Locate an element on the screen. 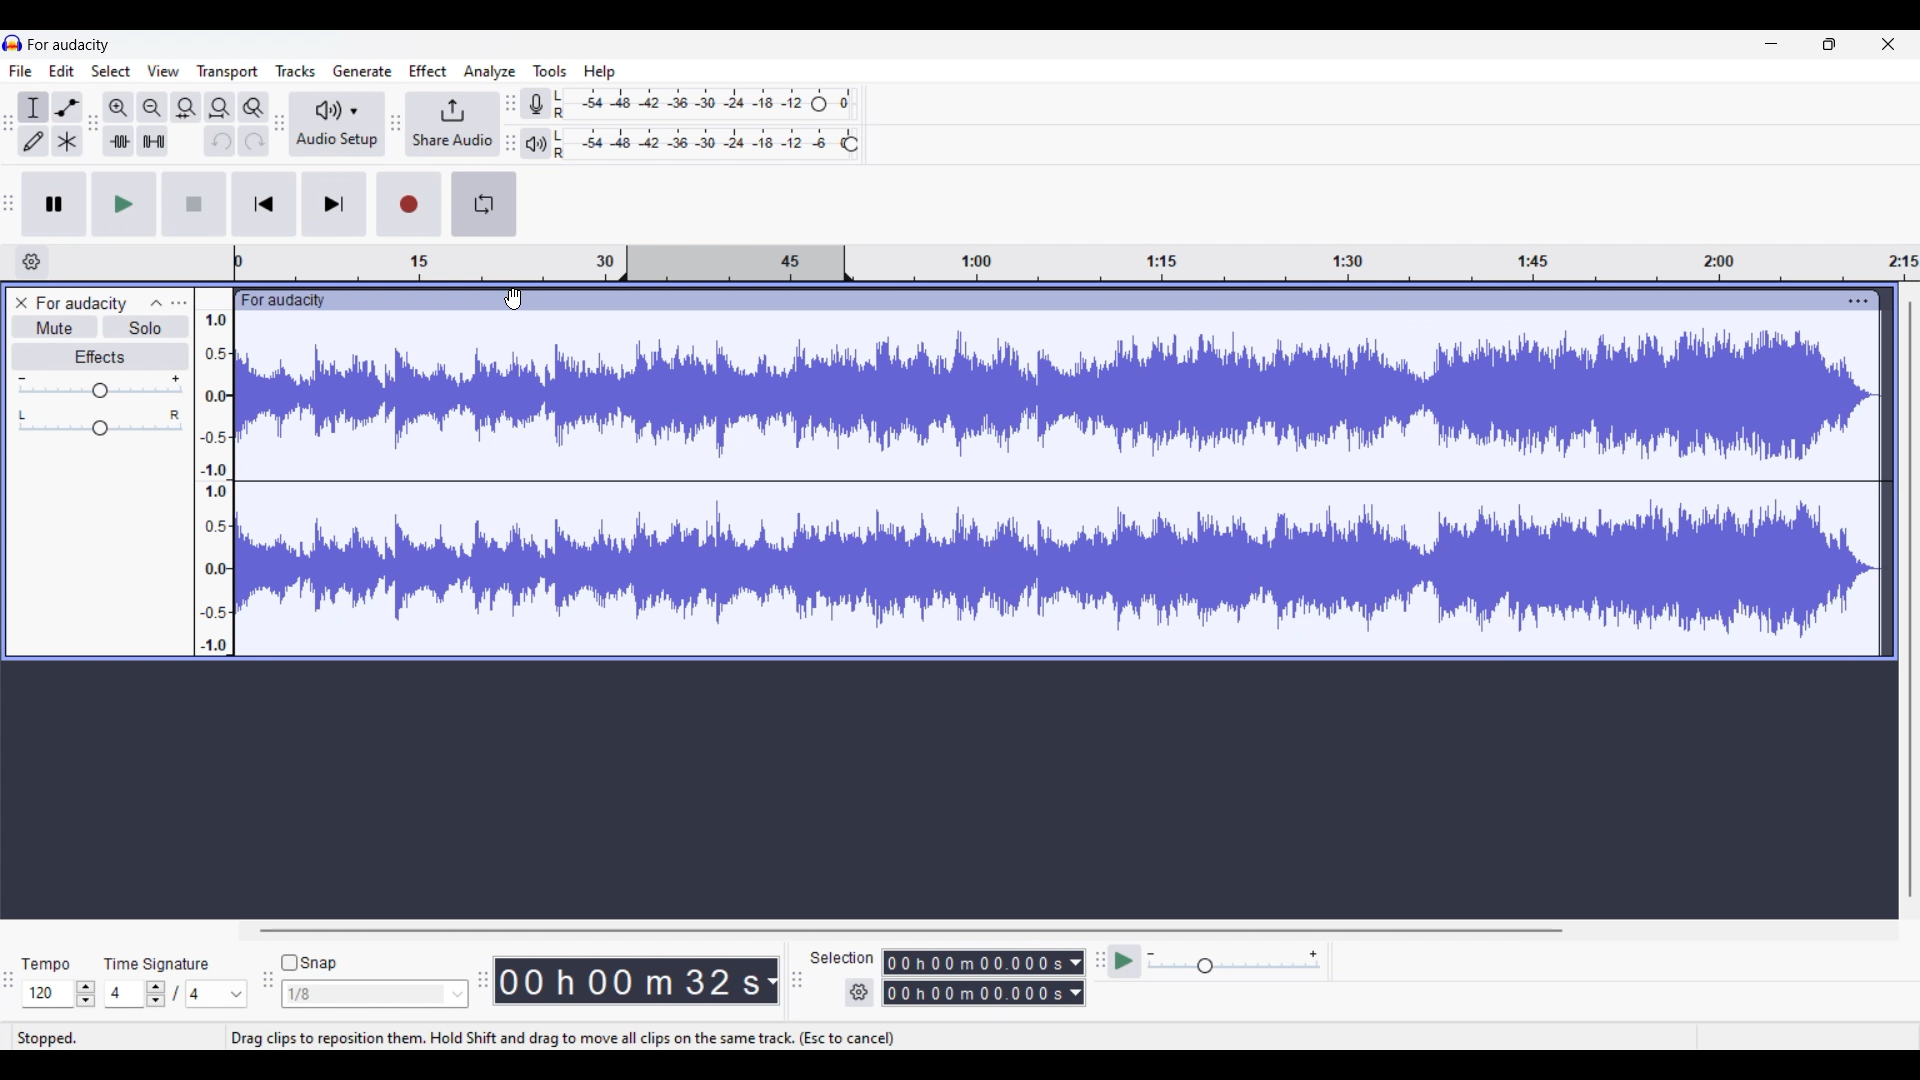 The height and width of the screenshot is (1080, 1920). Share audio is located at coordinates (452, 124).